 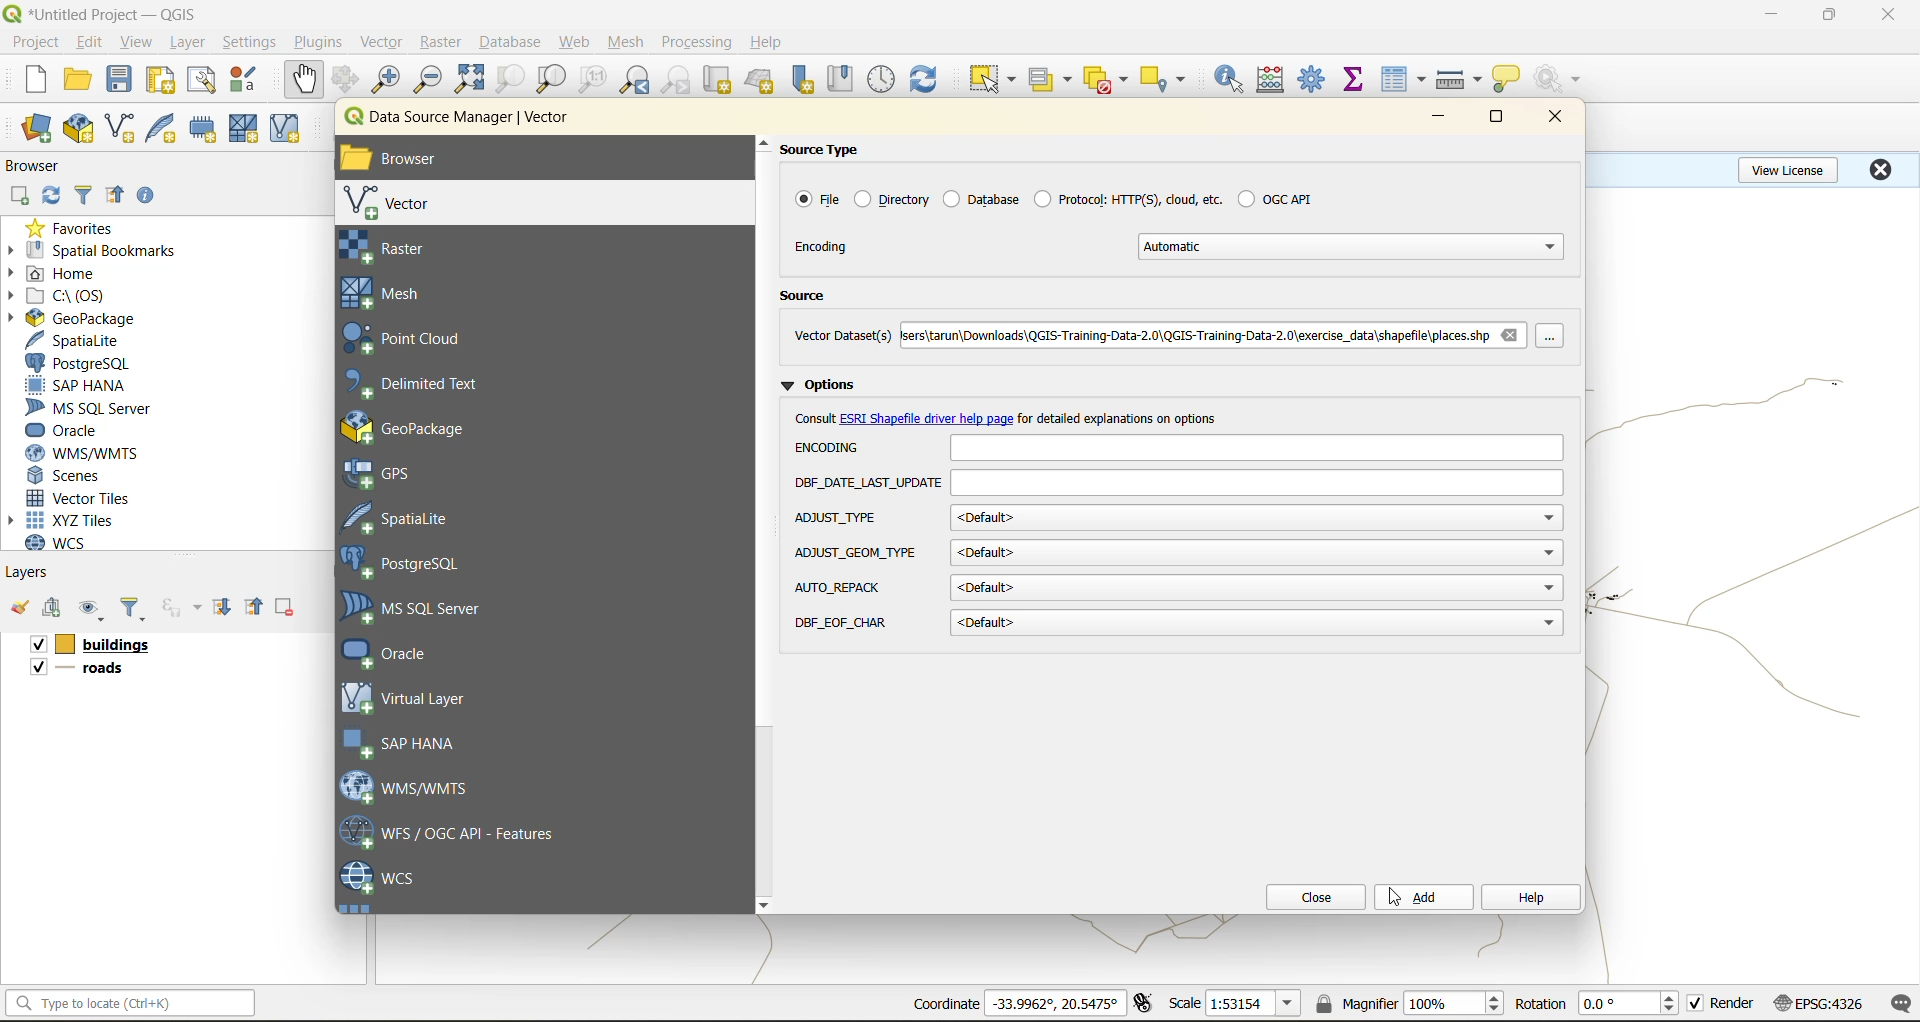 I want to click on show layout, so click(x=202, y=80).